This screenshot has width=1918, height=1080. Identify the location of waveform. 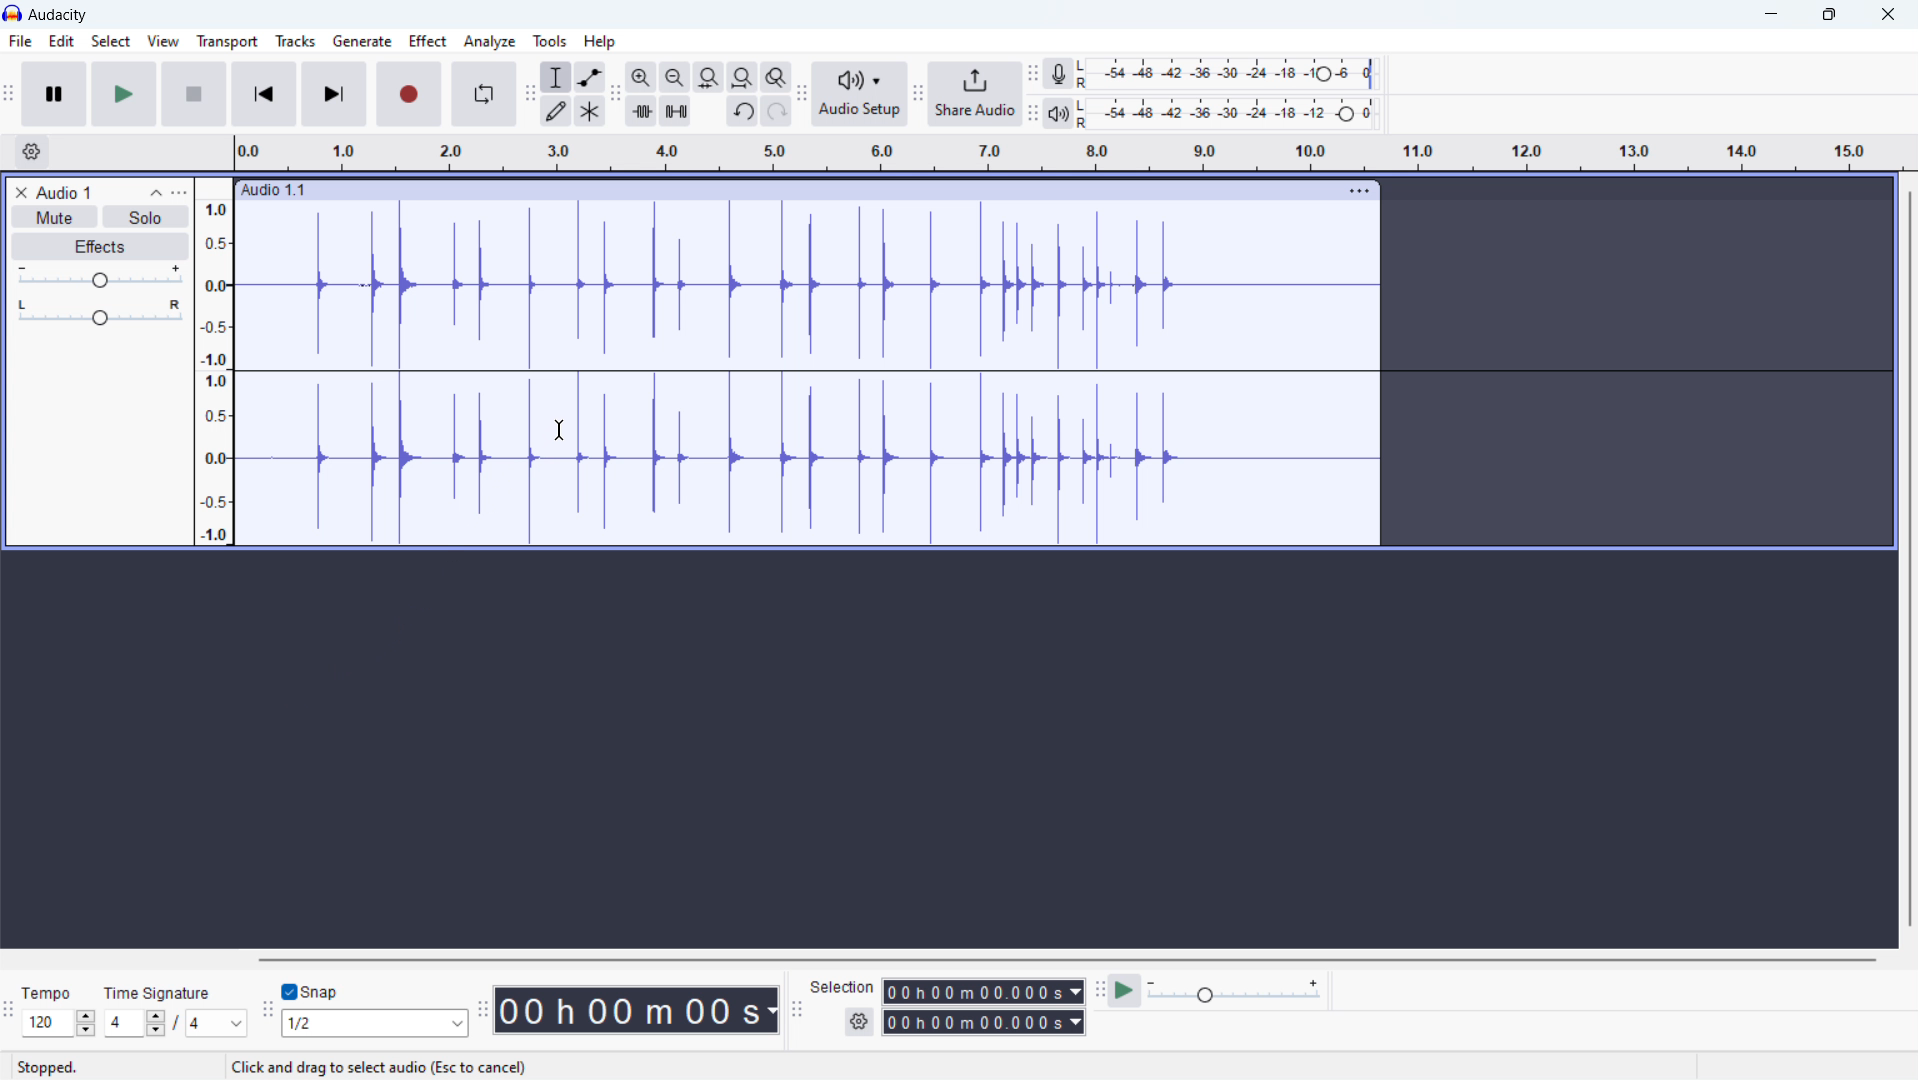
(808, 284).